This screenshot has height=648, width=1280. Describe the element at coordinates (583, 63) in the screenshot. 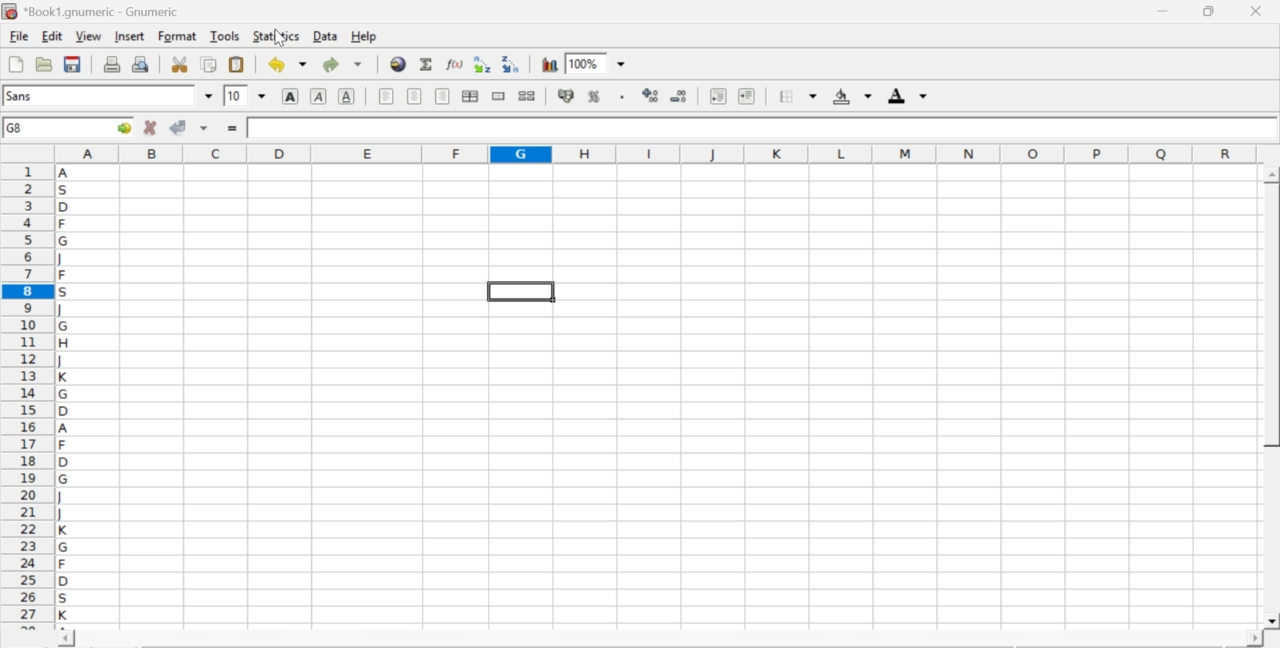

I see `100%` at that location.